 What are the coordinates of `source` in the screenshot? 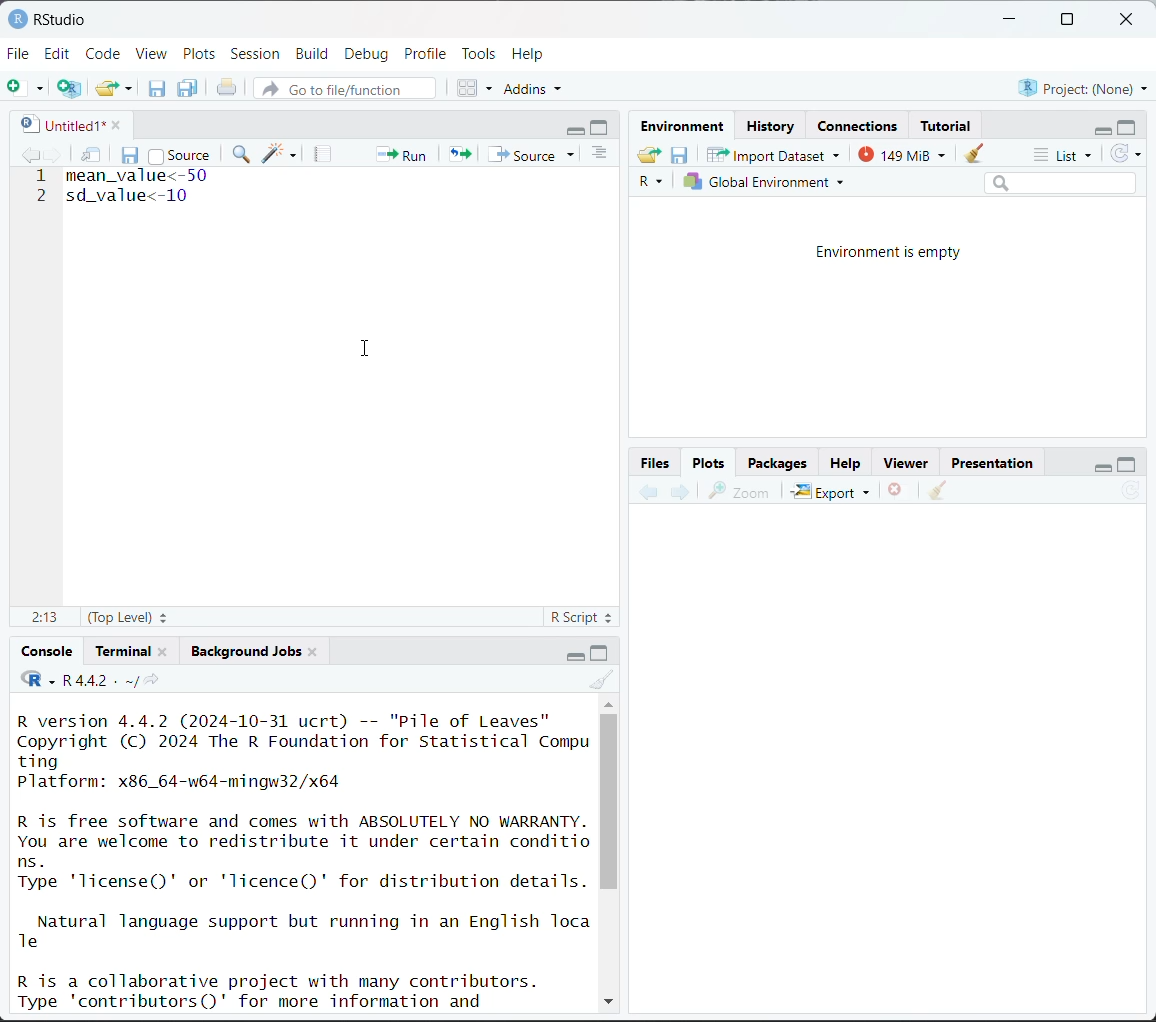 It's located at (179, 154).